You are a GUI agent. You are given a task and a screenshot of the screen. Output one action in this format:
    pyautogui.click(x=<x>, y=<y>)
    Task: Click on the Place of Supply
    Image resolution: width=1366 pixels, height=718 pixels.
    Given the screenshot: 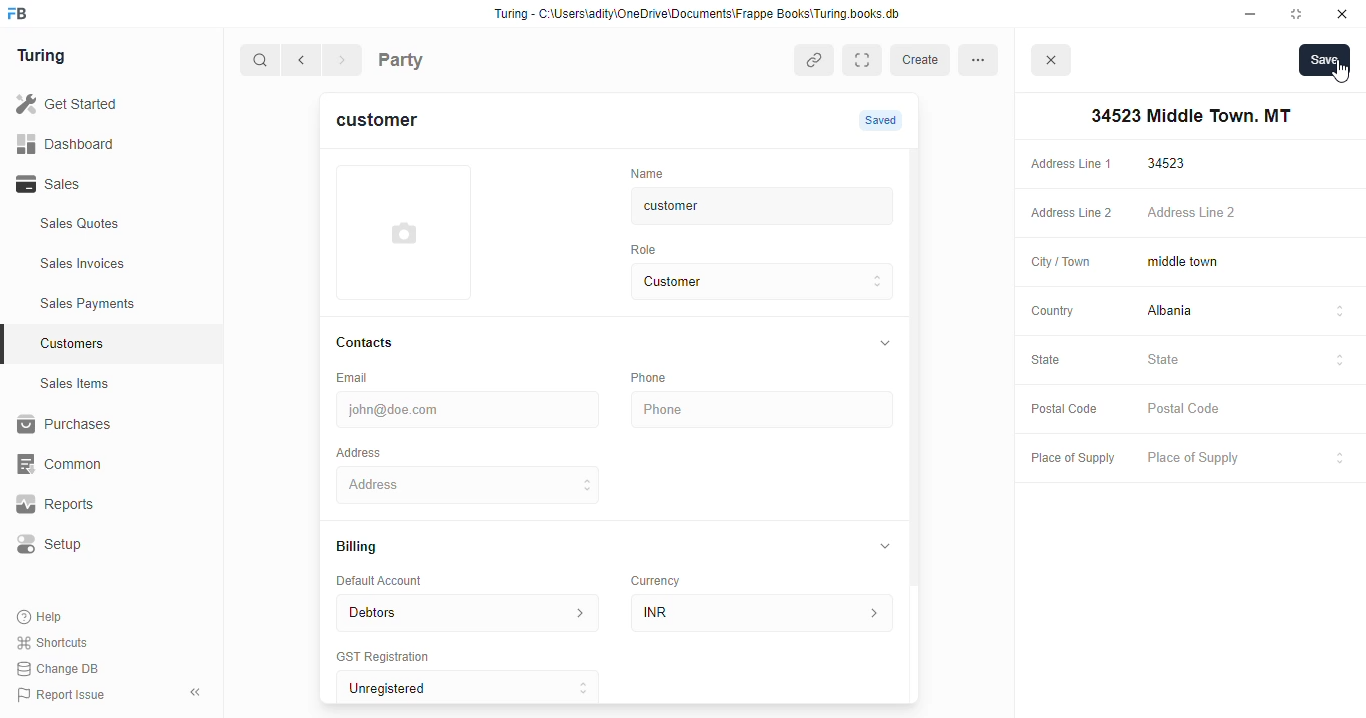 What is the action you would take?
    pyautogui.click(x=1068, y=459)
    